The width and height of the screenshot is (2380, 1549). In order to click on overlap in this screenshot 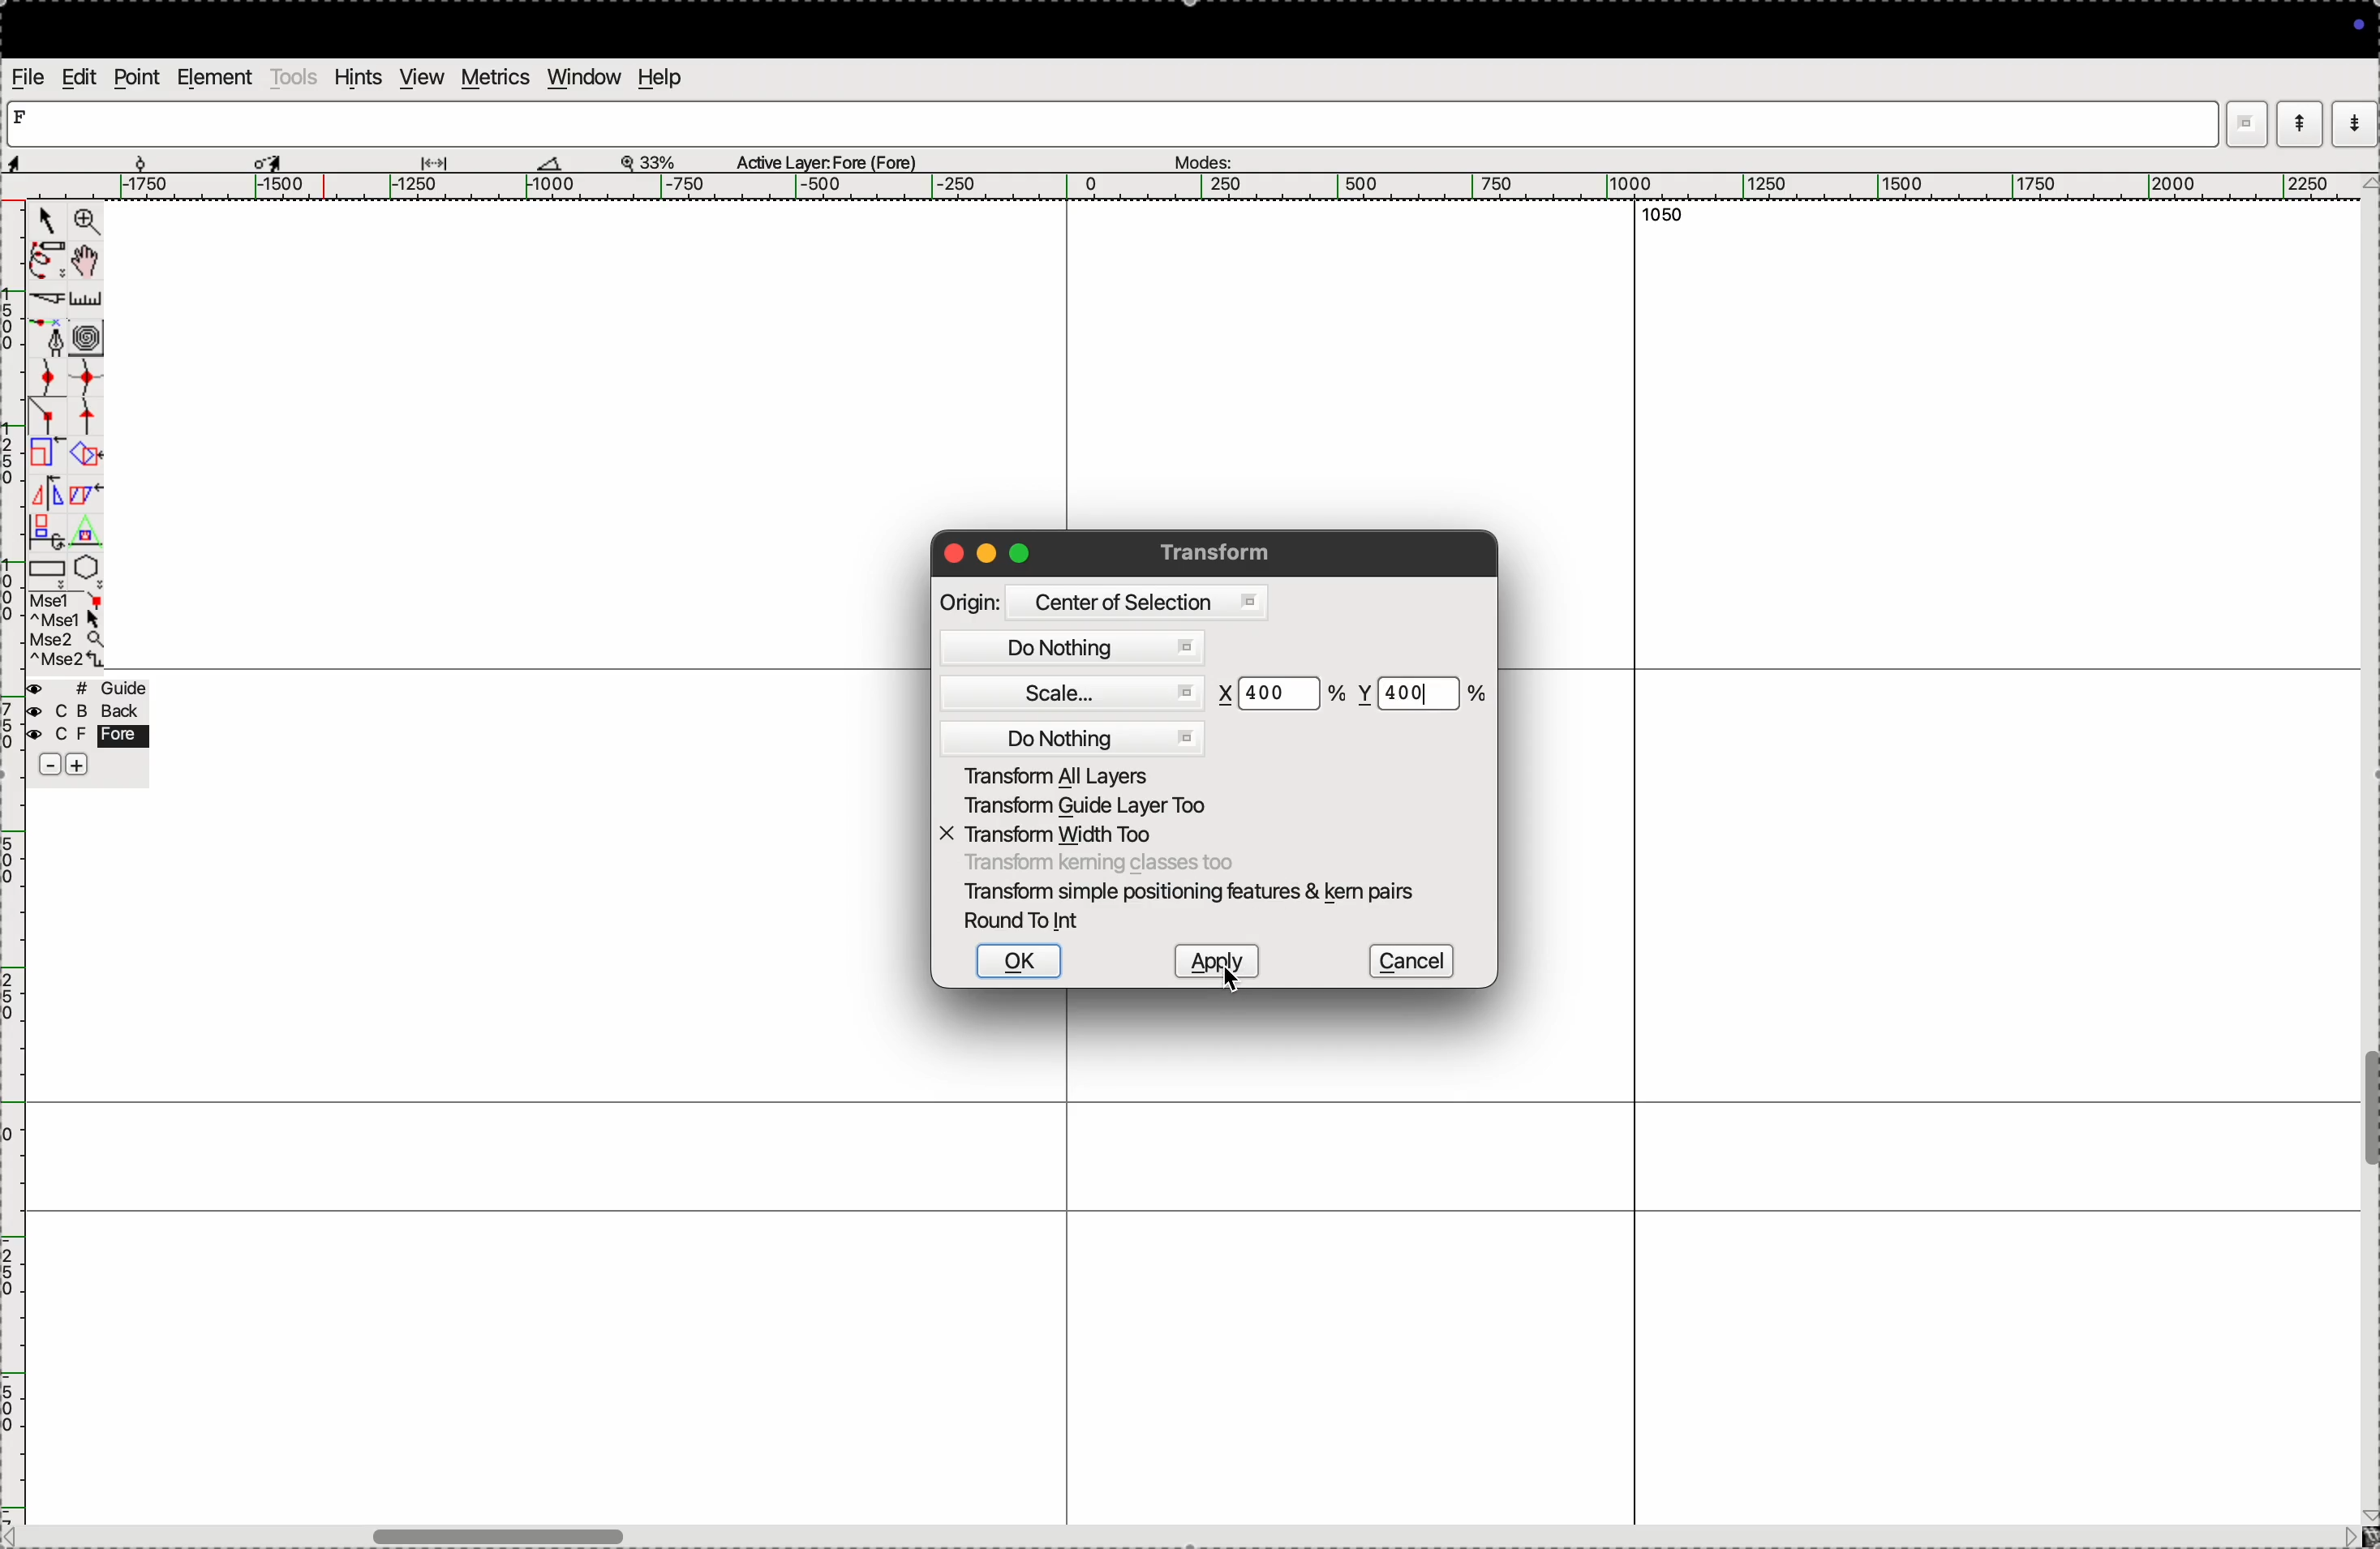, I will do `click(88, 455)`.